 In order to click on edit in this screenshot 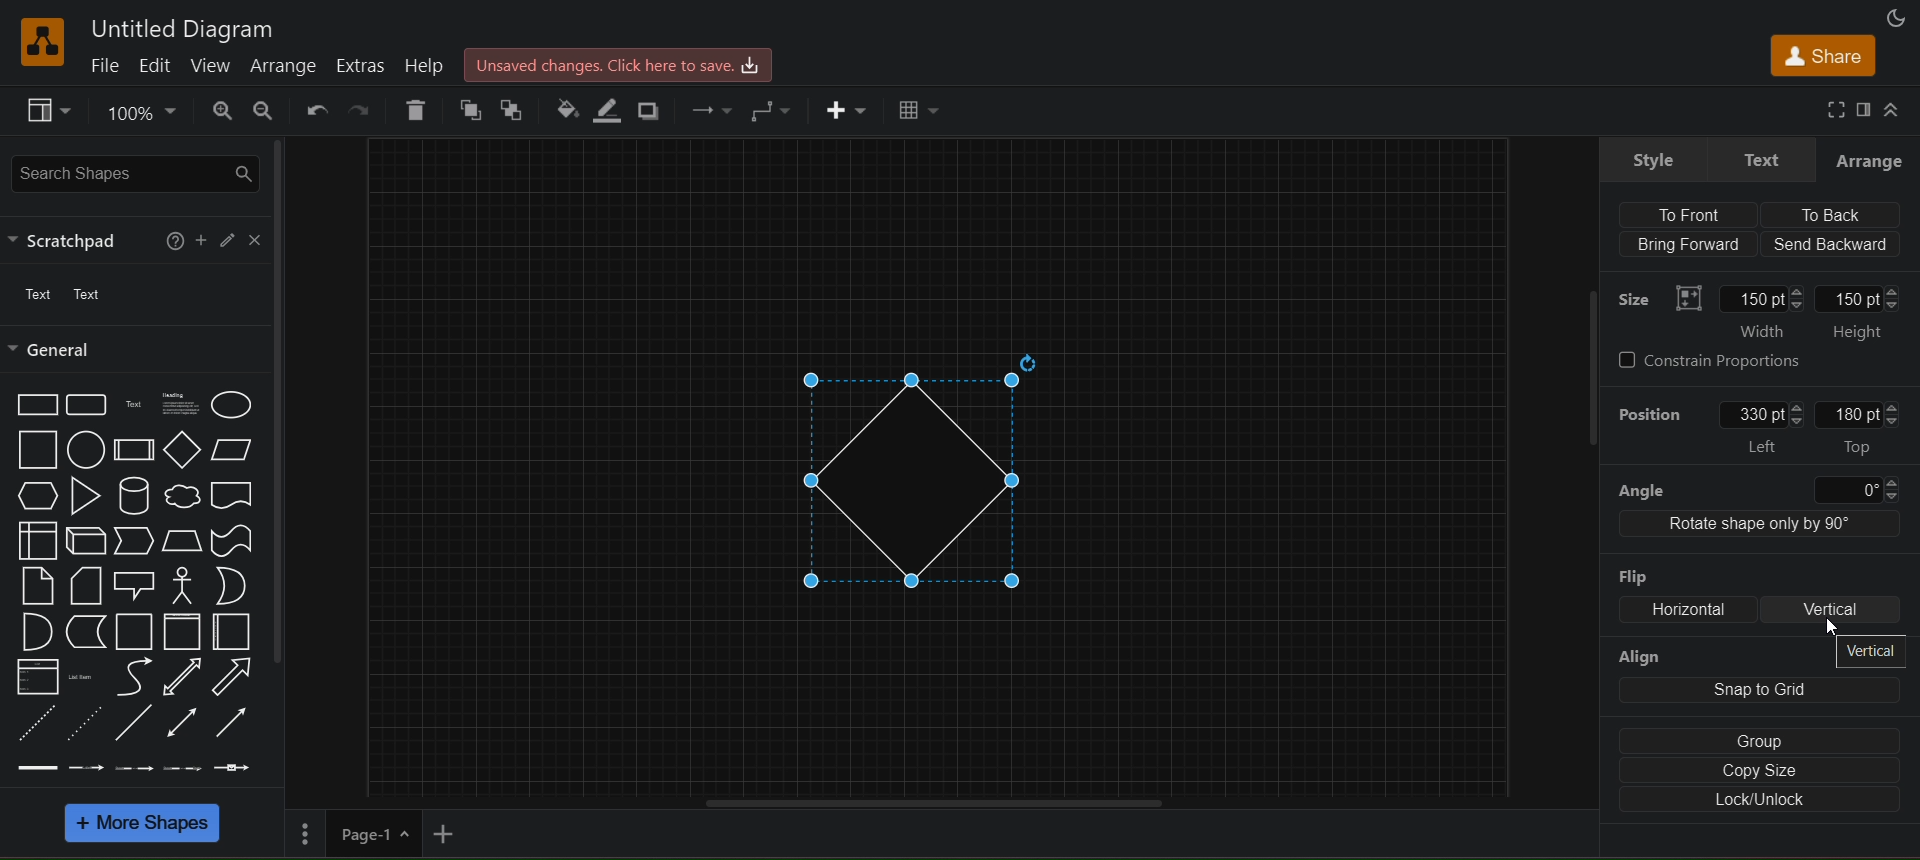, I will do `click(162, 64)`.